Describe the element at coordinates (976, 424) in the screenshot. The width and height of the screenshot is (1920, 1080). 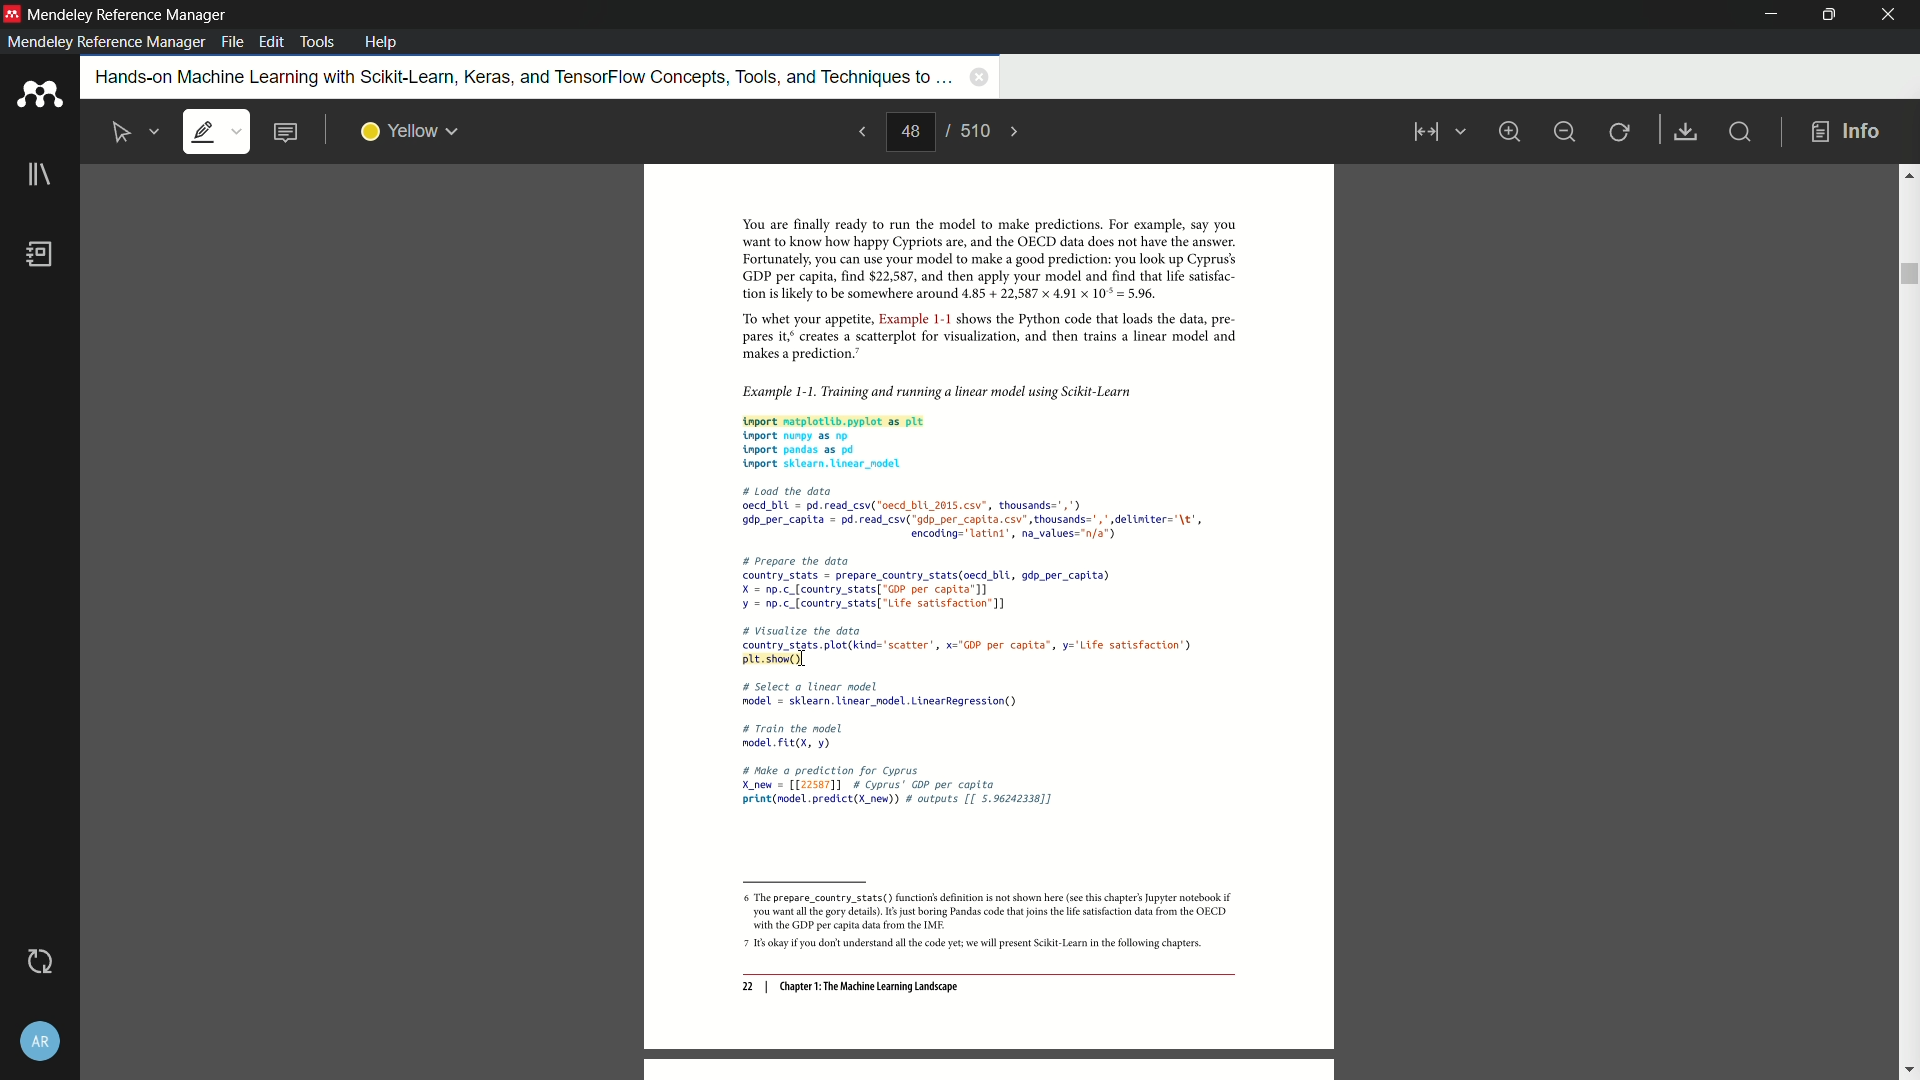
I see `Example 1-1. Training and running a linear model using Scikit-Learn
tnport matplotlib.pyplot as plt

nport nunpy as np.

tnport pandas as pd

tnport sklearn. Linear_nodel` at that location.